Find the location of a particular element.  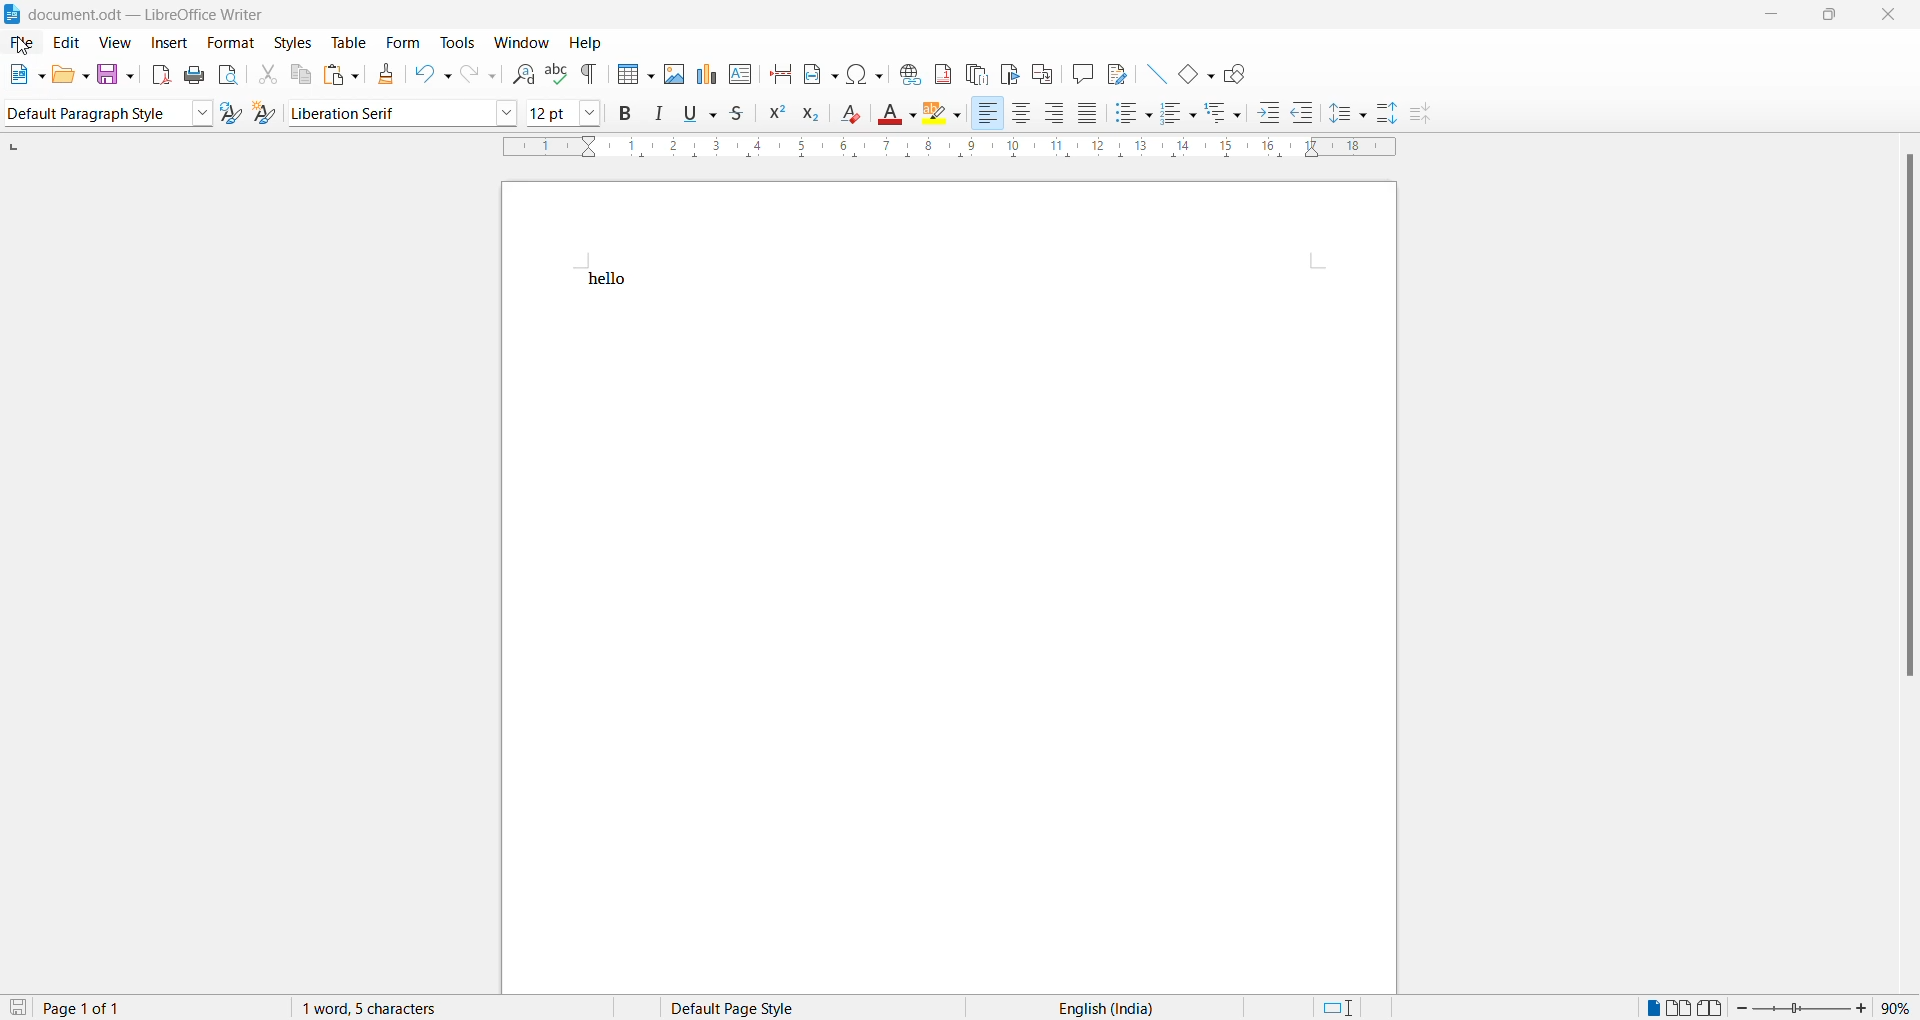

Open options is located at coordinates (71, 75).